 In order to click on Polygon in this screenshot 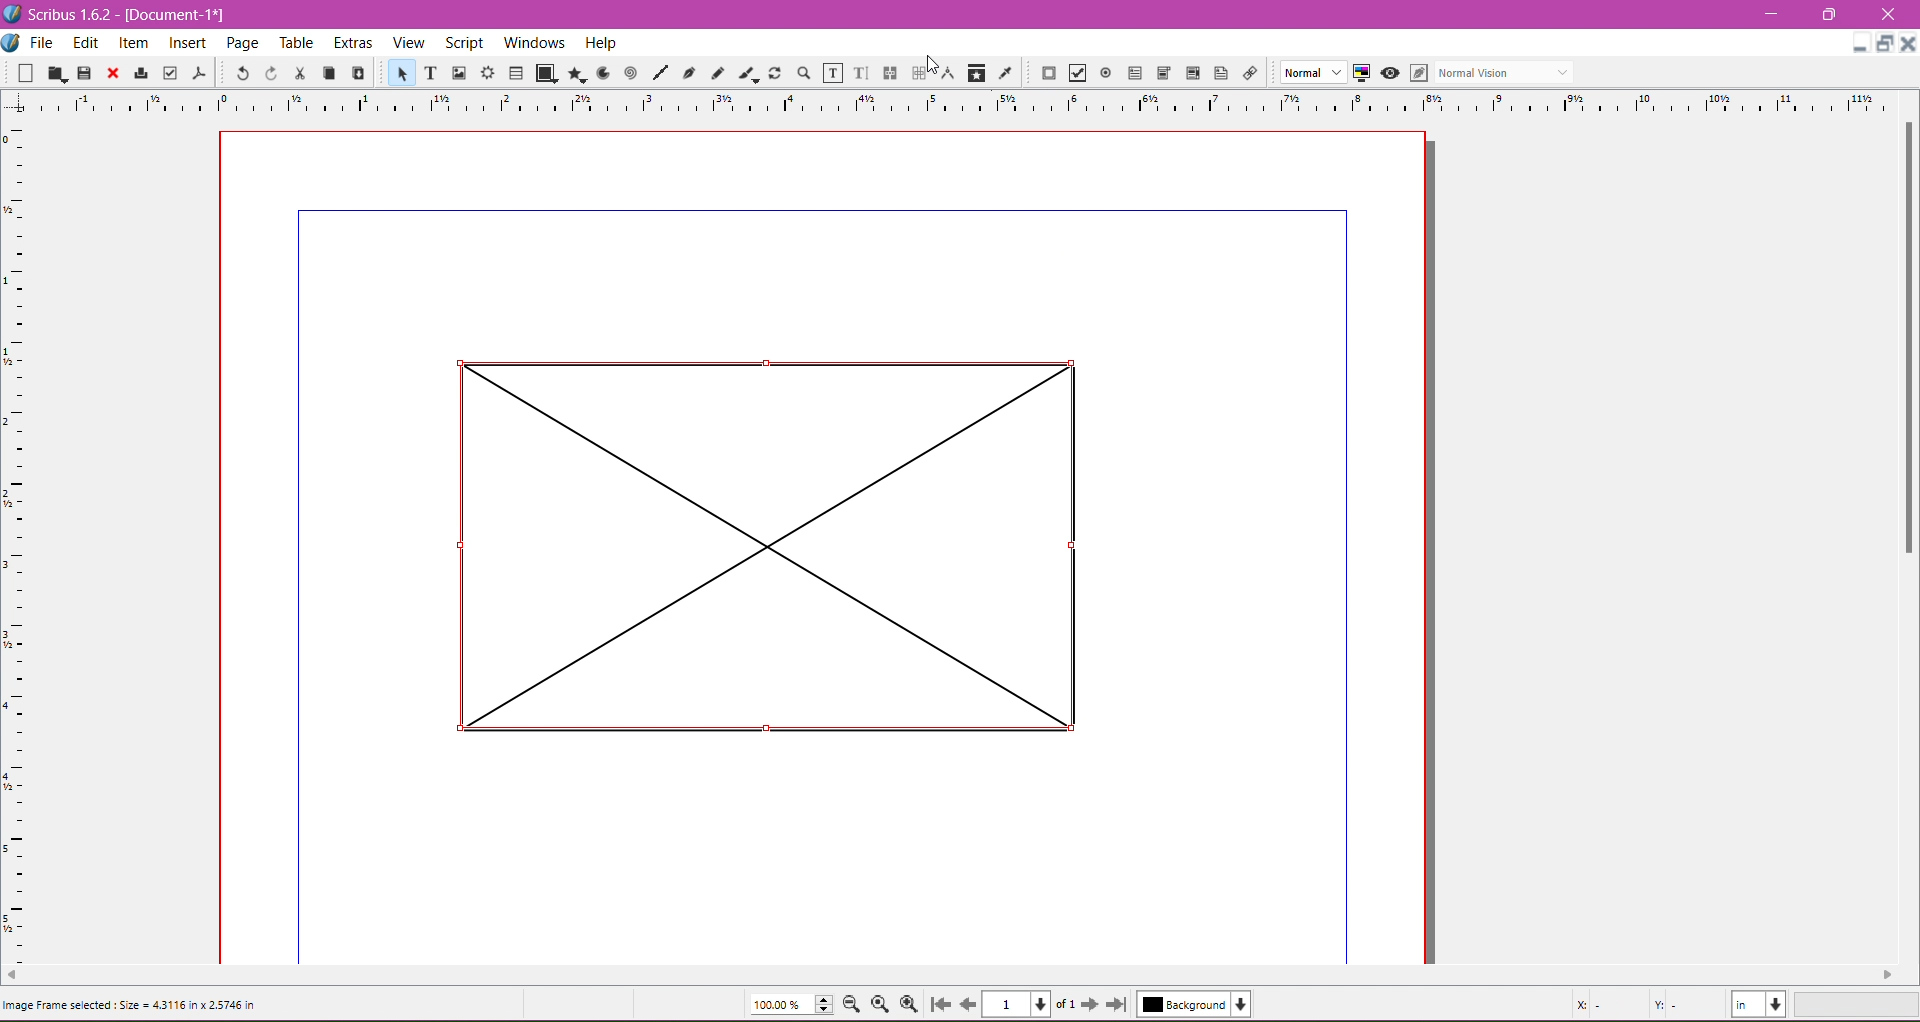, I will do `click(577, 75)`.